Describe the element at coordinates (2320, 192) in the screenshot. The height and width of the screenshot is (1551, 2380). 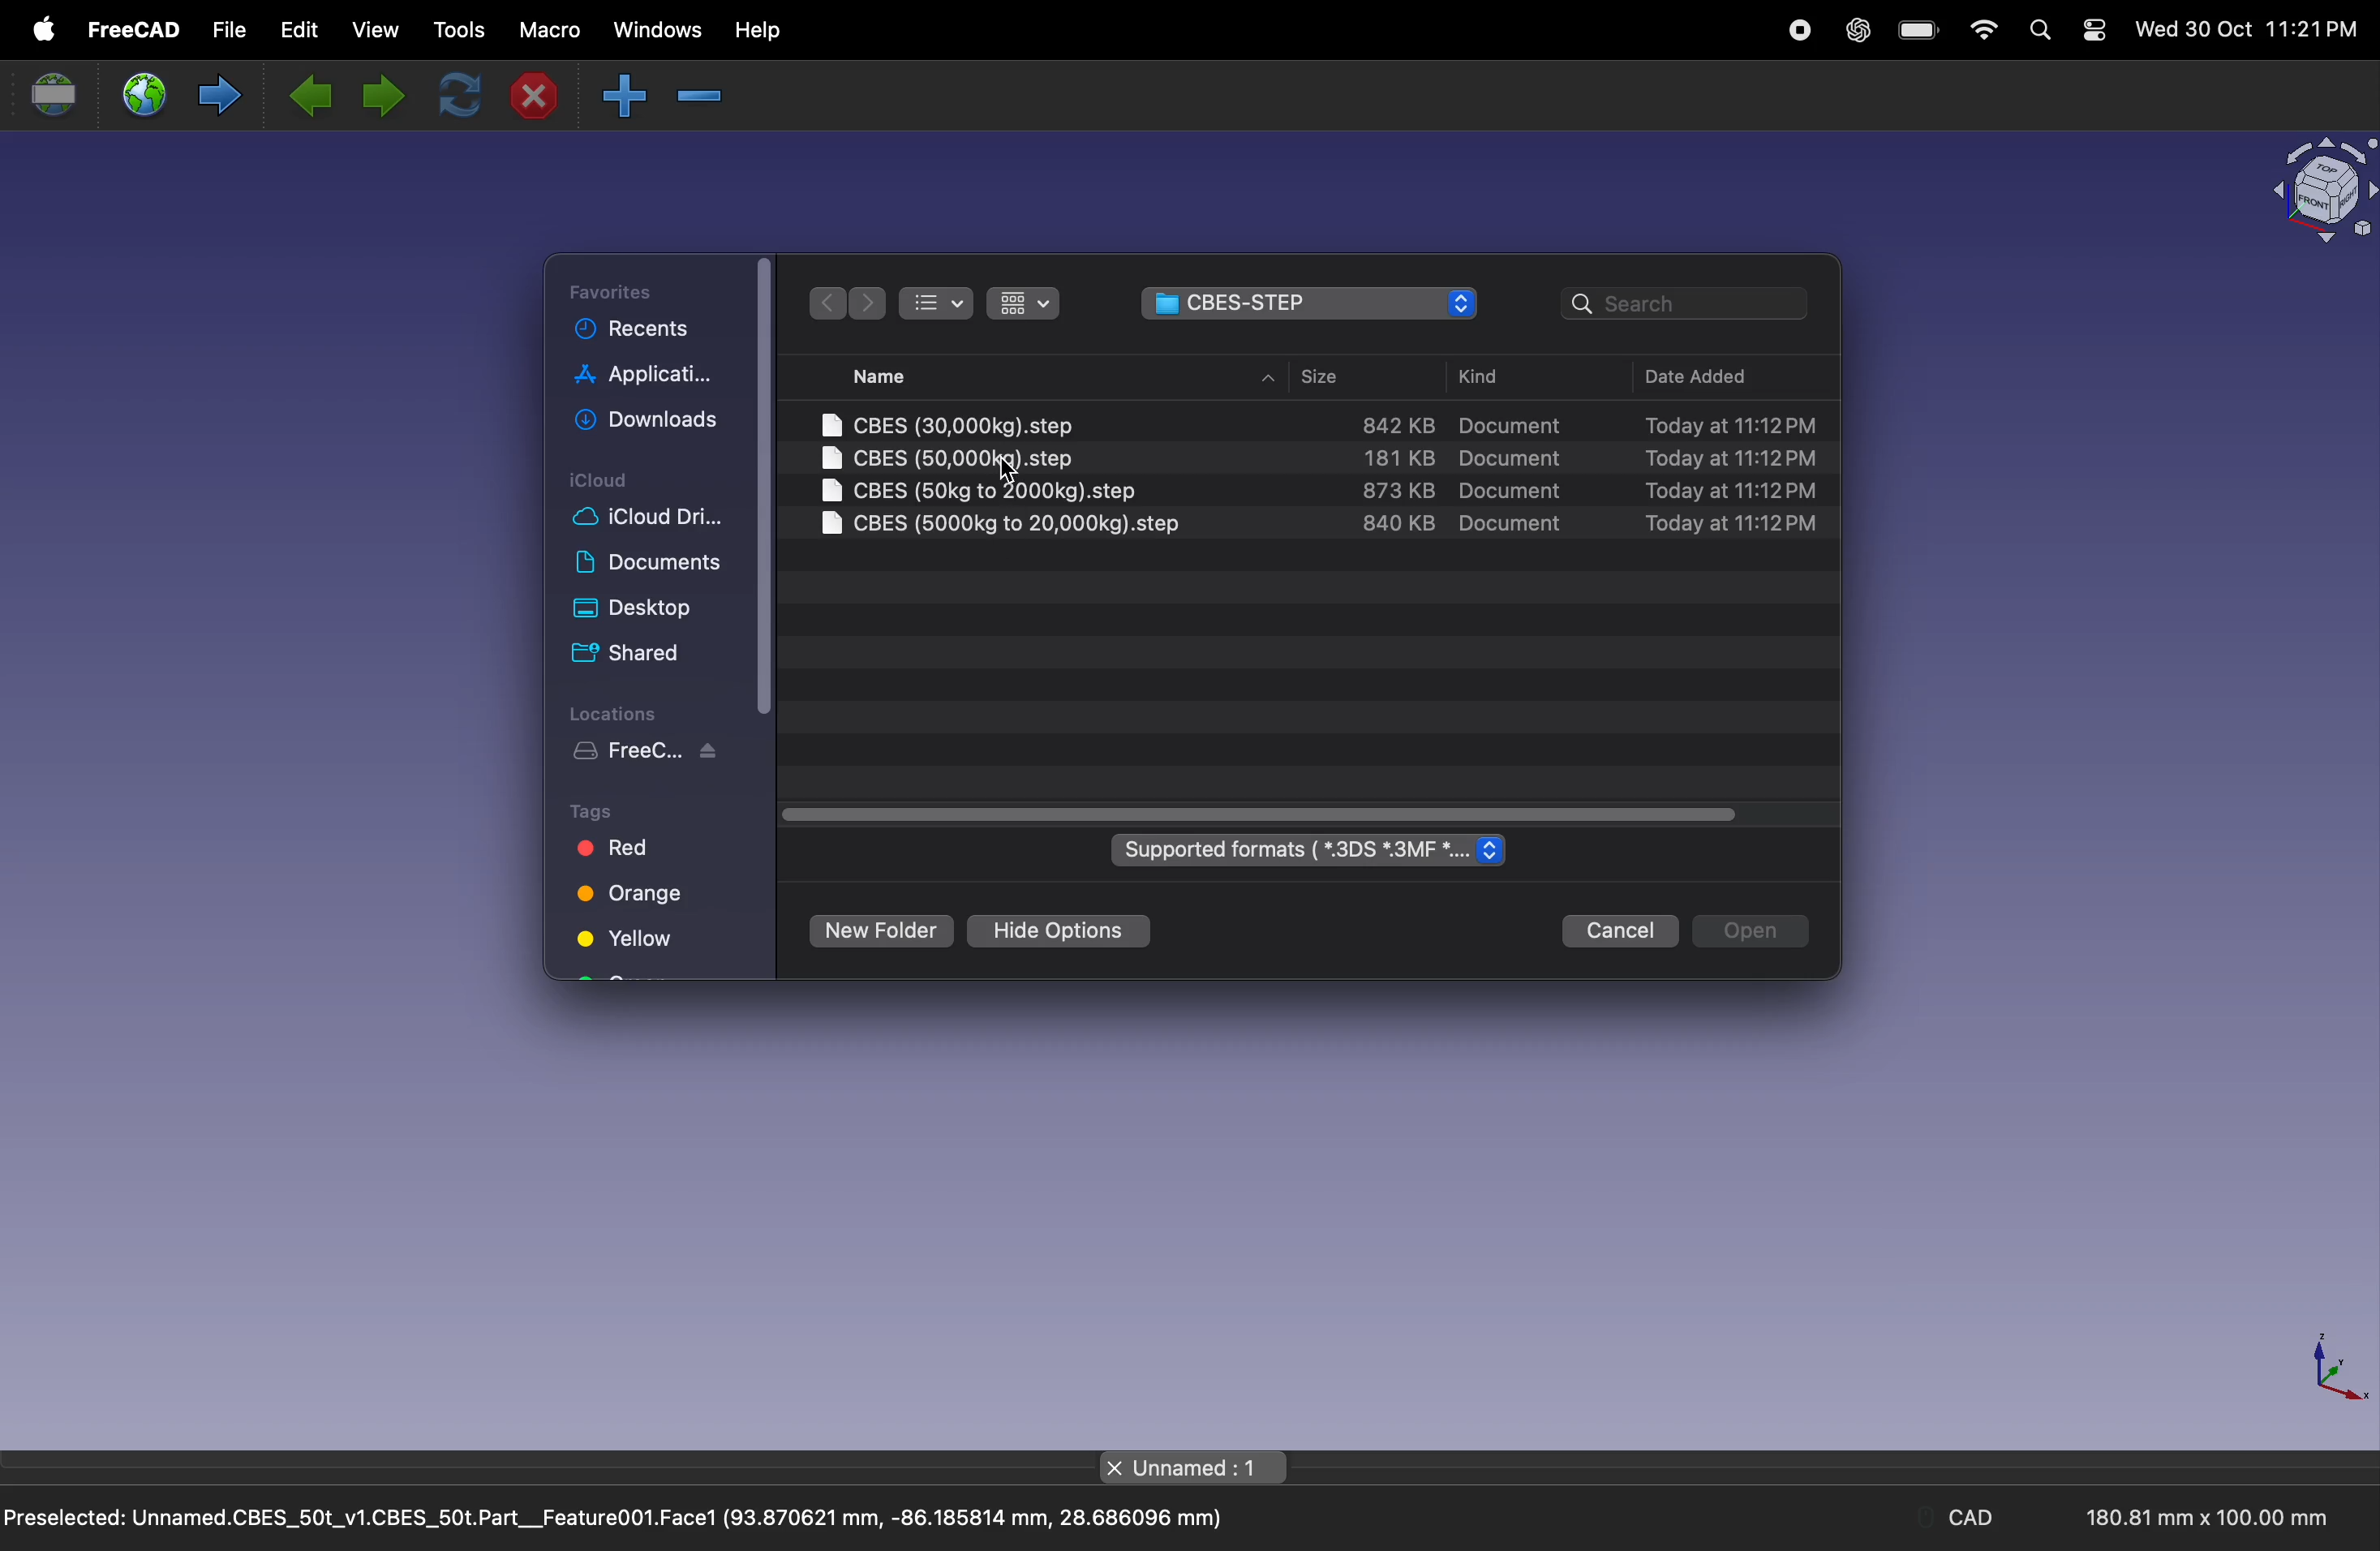
I see `object view` at that location.